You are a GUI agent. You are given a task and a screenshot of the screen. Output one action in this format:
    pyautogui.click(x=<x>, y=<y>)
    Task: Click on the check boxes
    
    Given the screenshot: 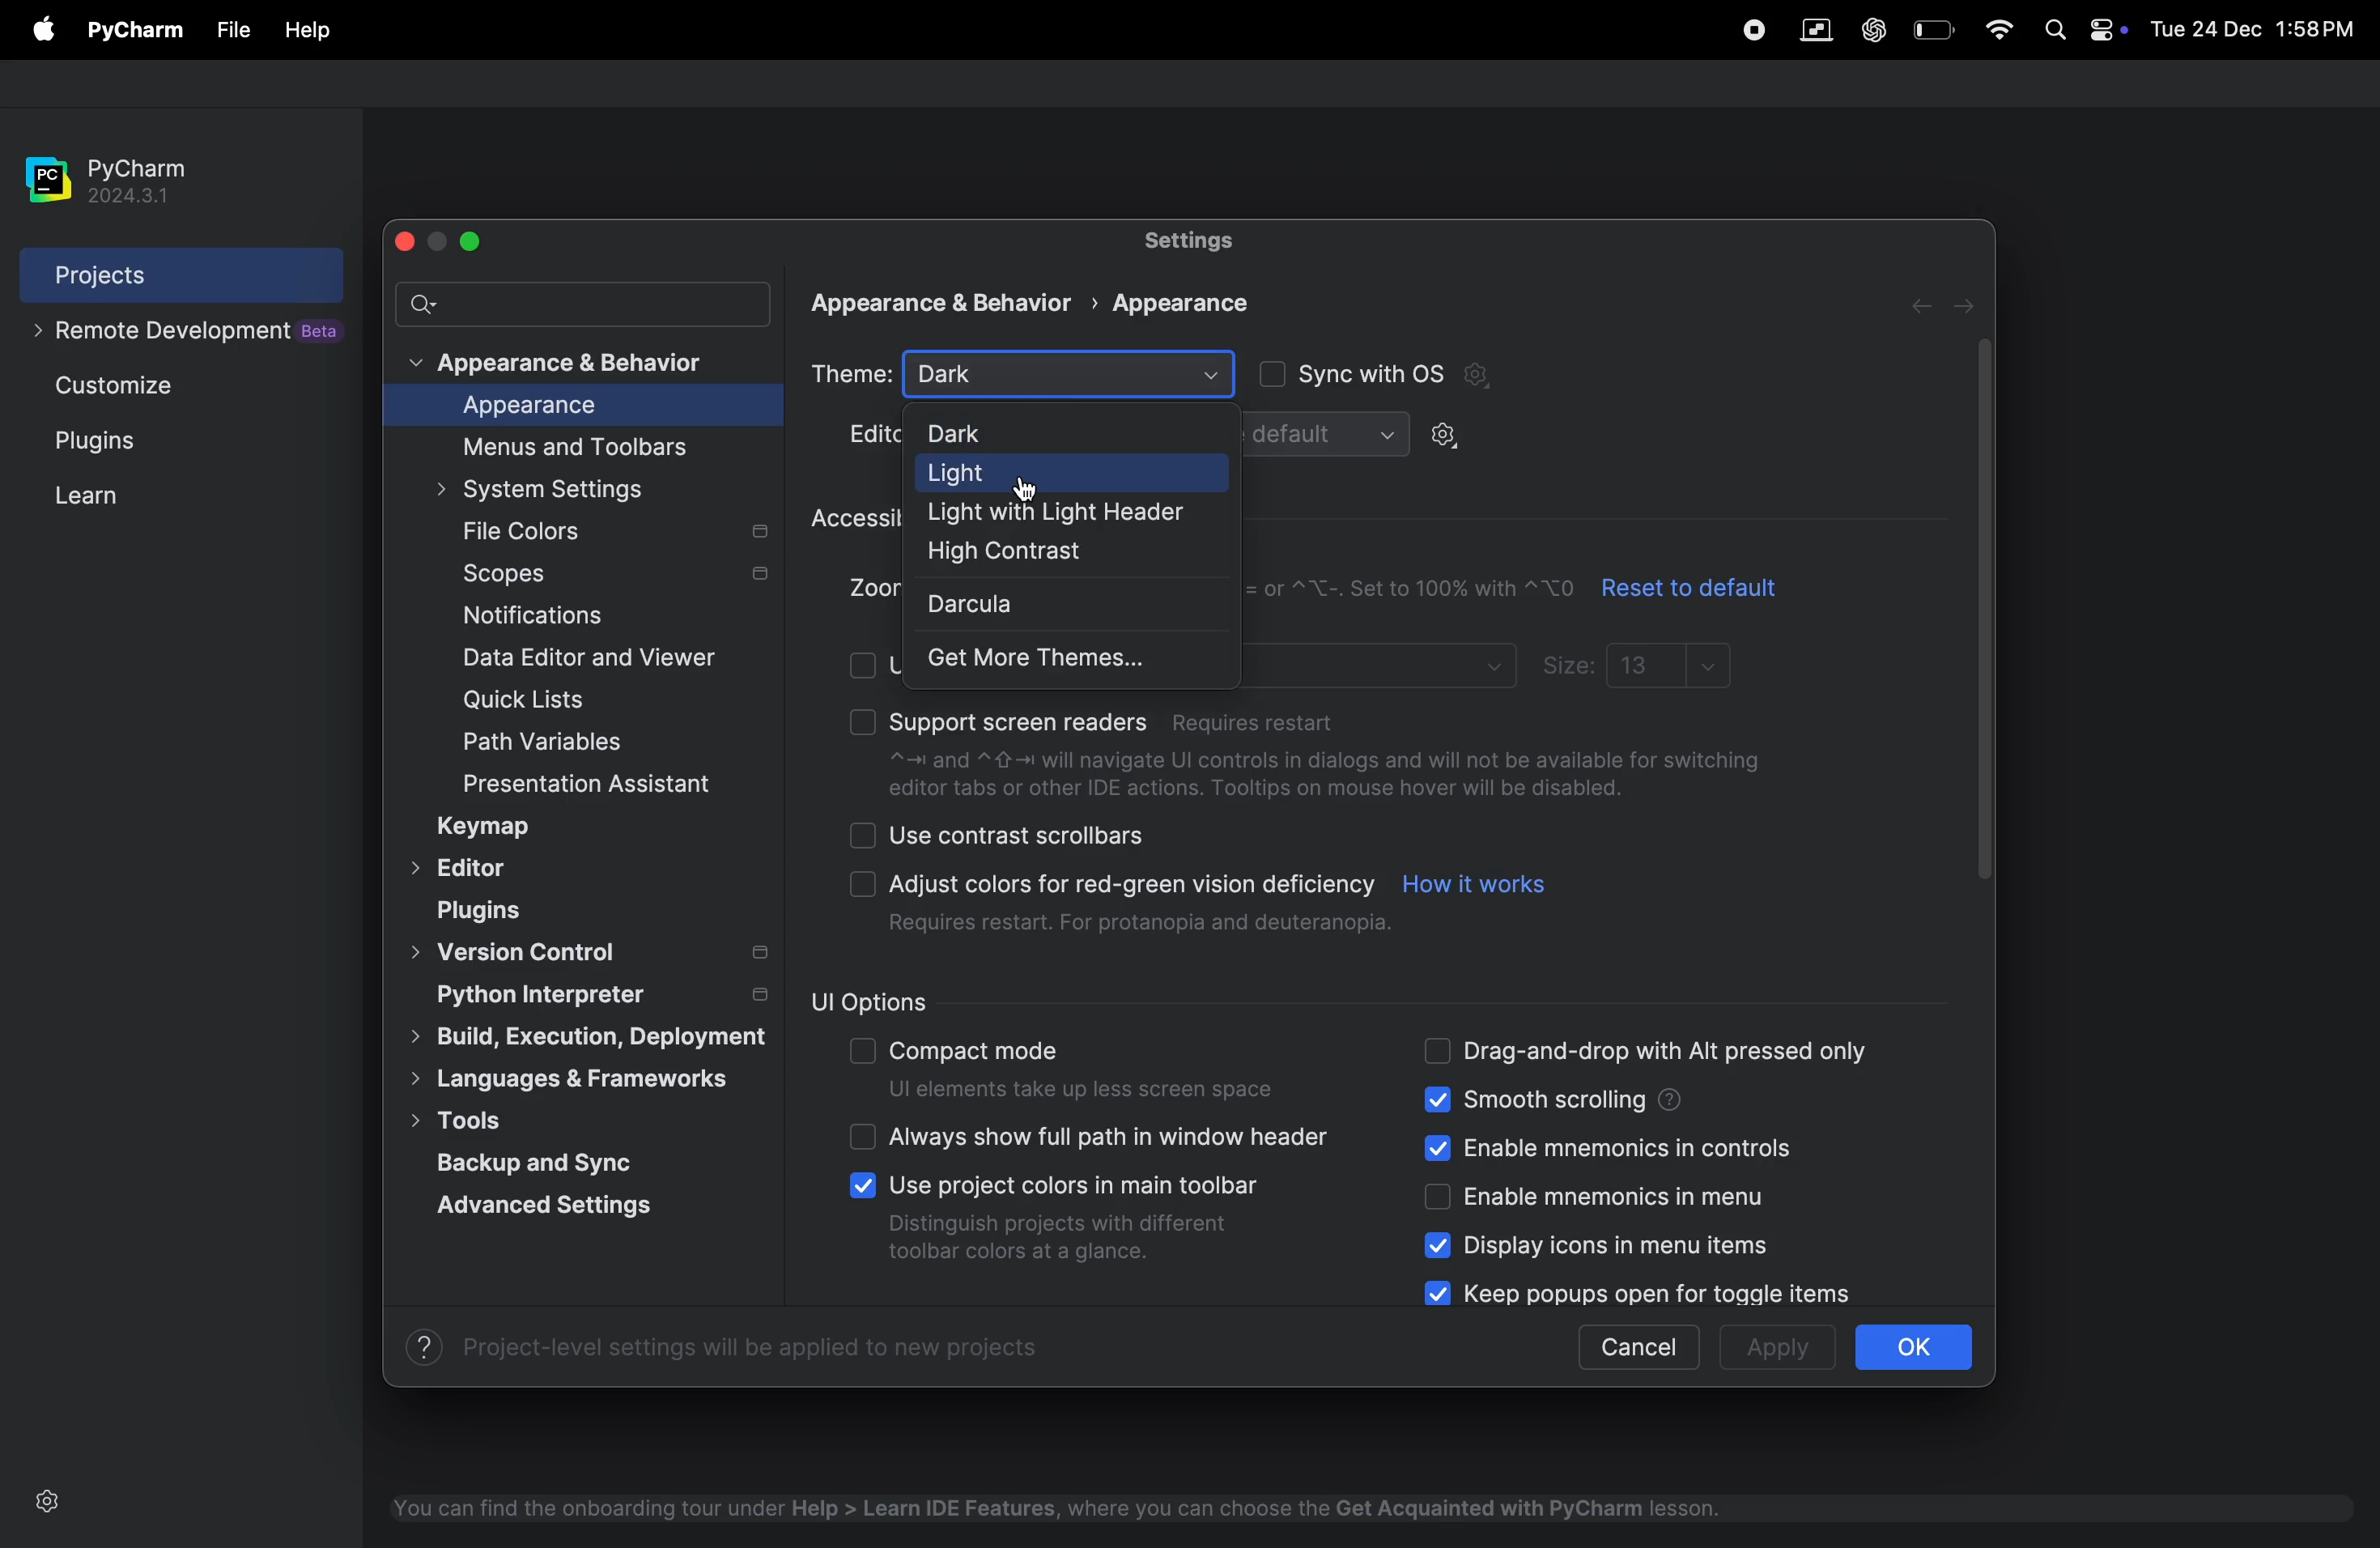 What is the action you would take?
    pyautogui.click(x=1439, y=1195)
    